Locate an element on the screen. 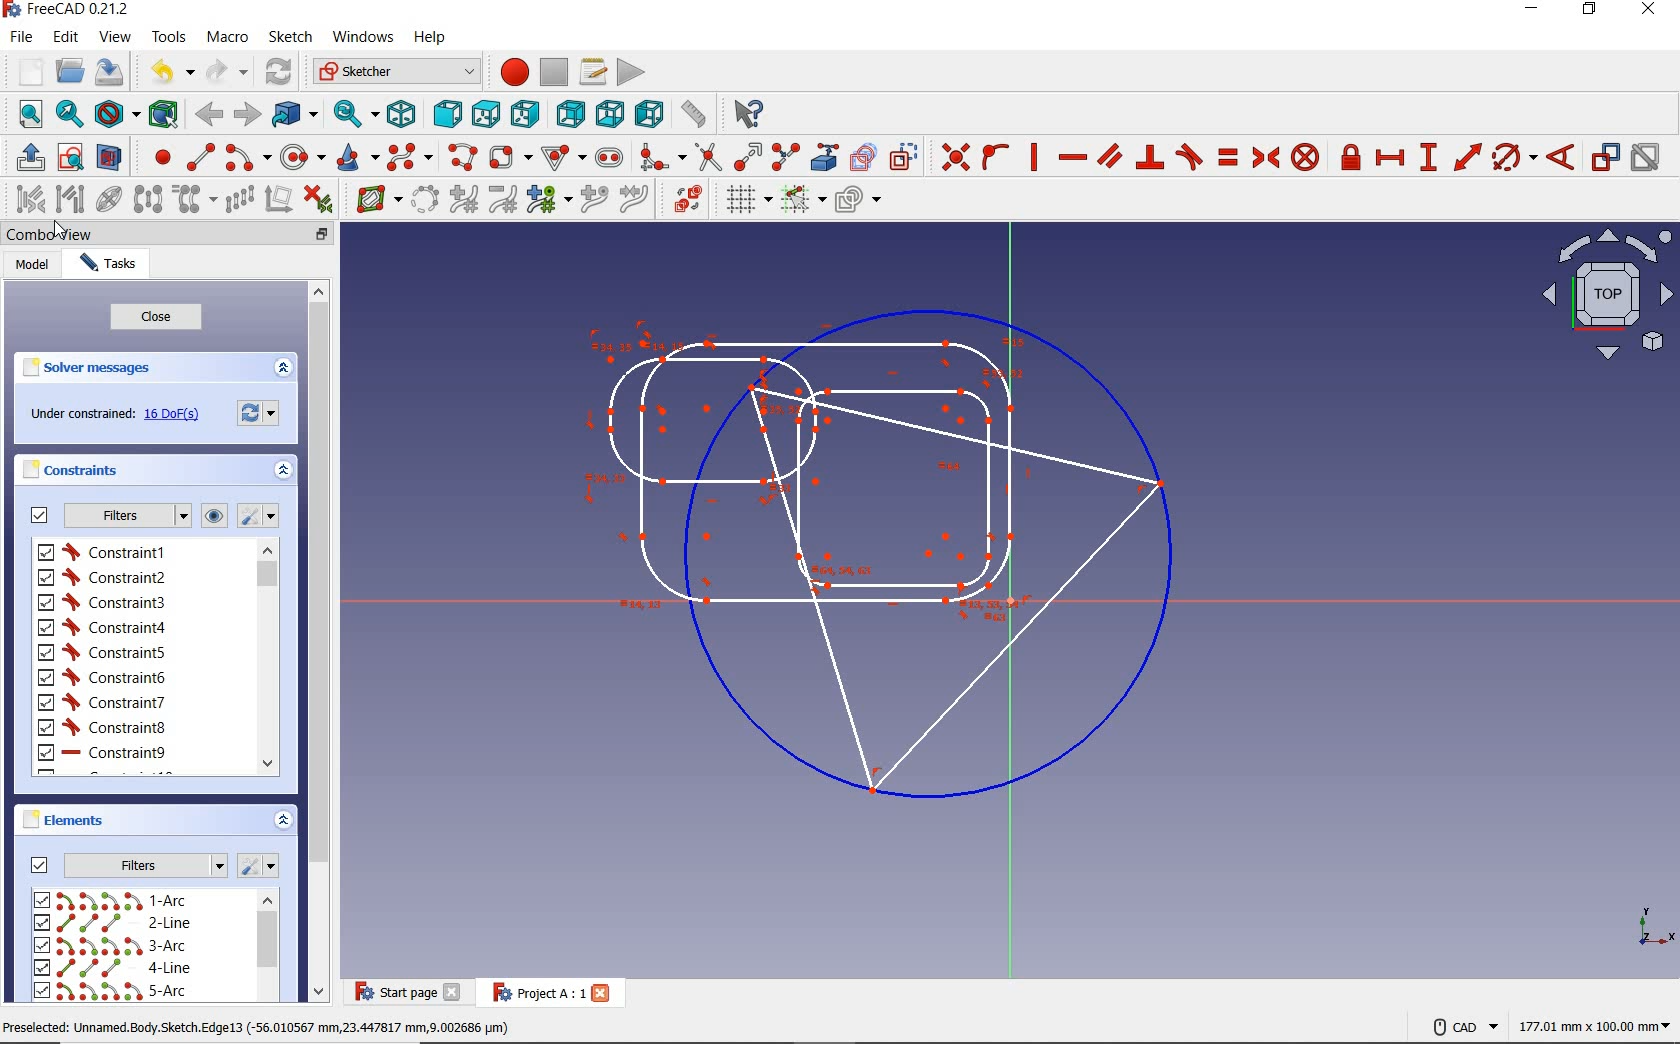  new  is located at coordinates (24, 72).